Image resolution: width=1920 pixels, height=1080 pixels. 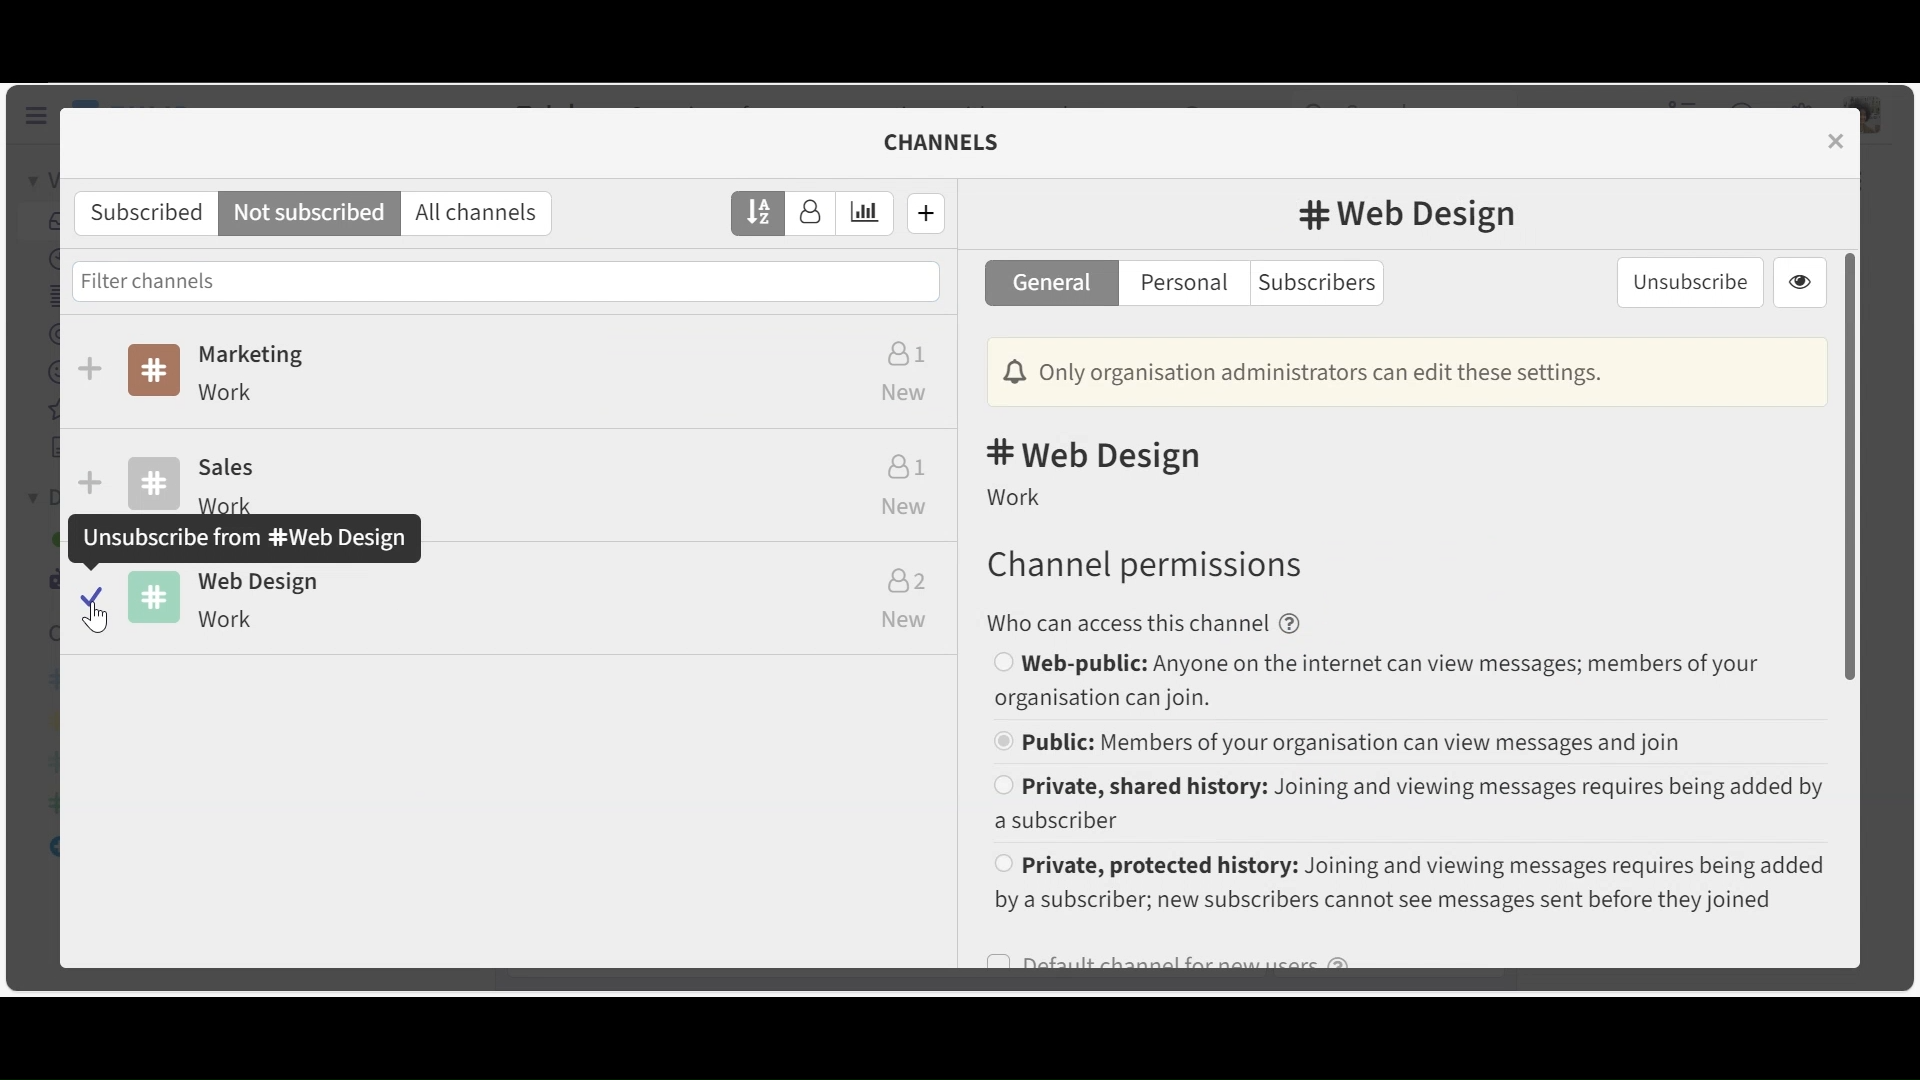 What do you see at coordinates (531, 375) in the screenshot?
I see `Channel name and description` at bounding box center [531, 375].